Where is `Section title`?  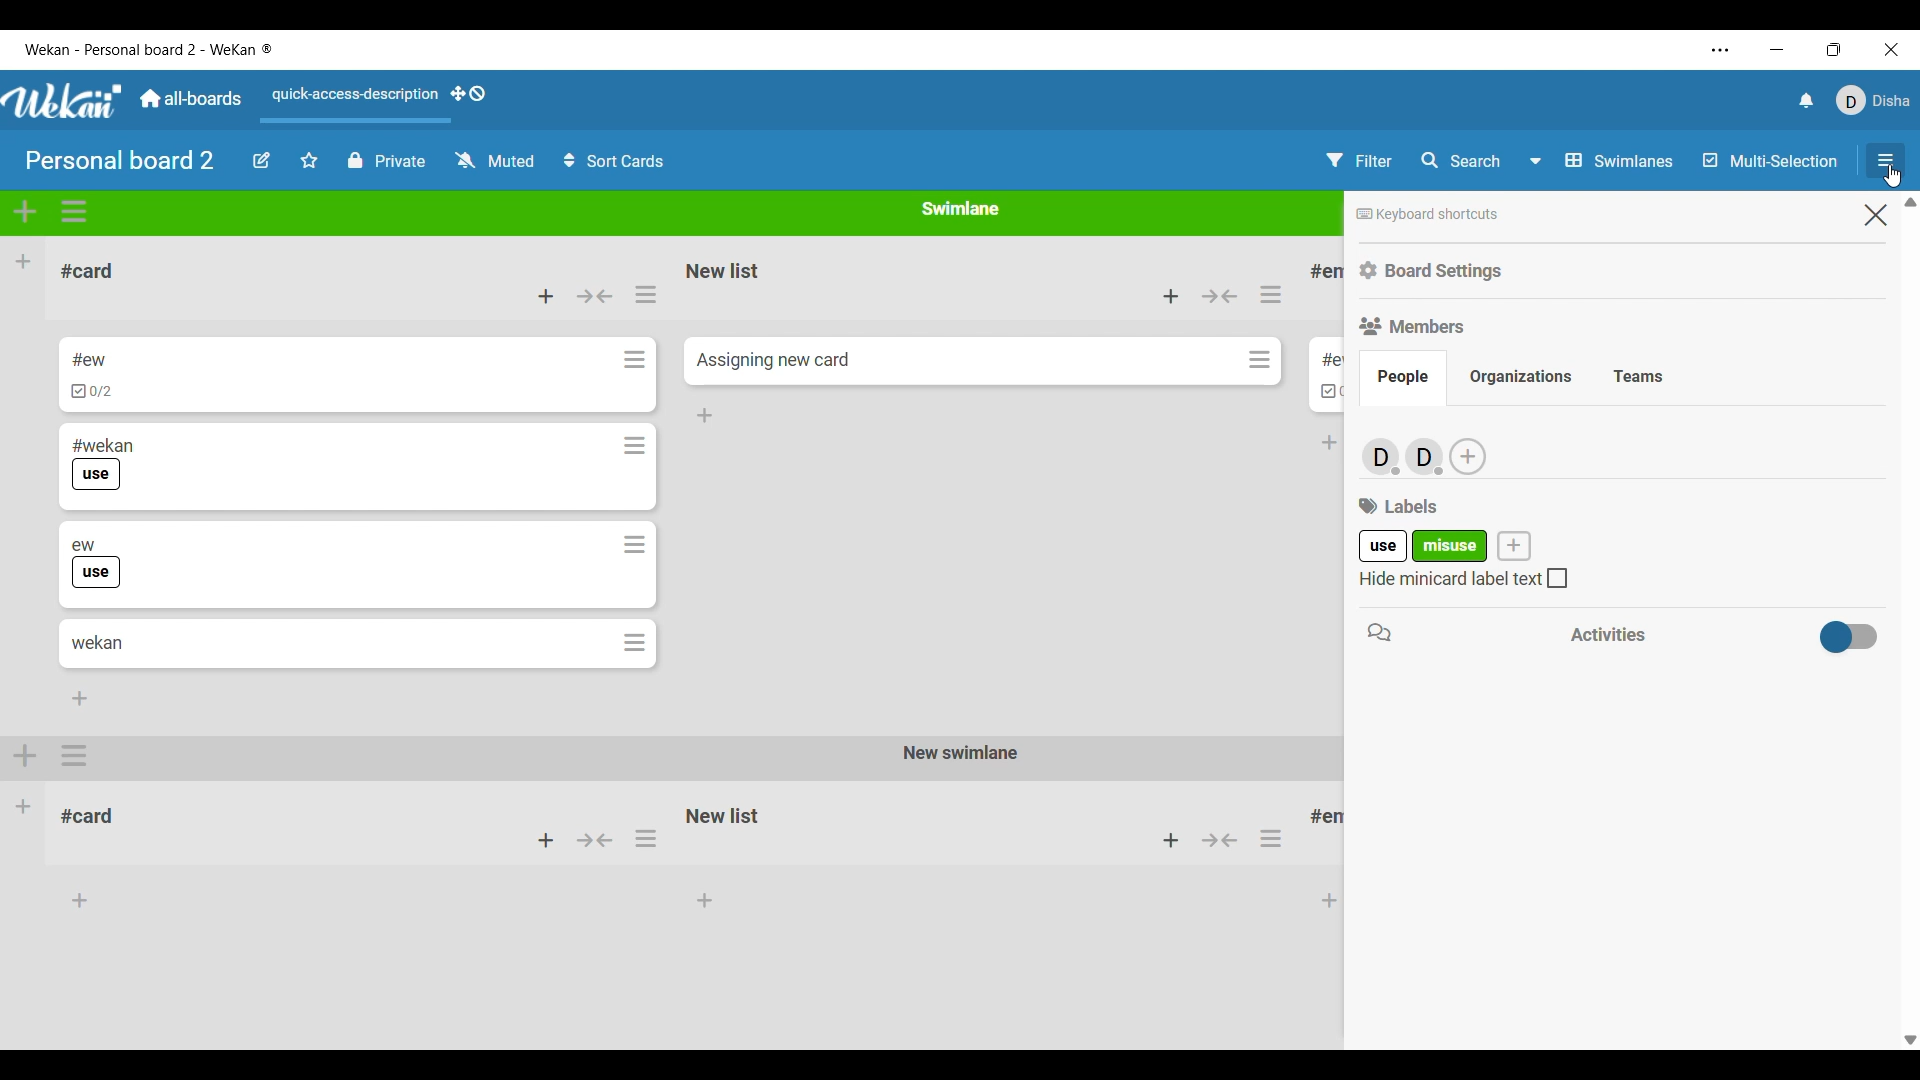
Section title is located at coordinates (1412, 327).